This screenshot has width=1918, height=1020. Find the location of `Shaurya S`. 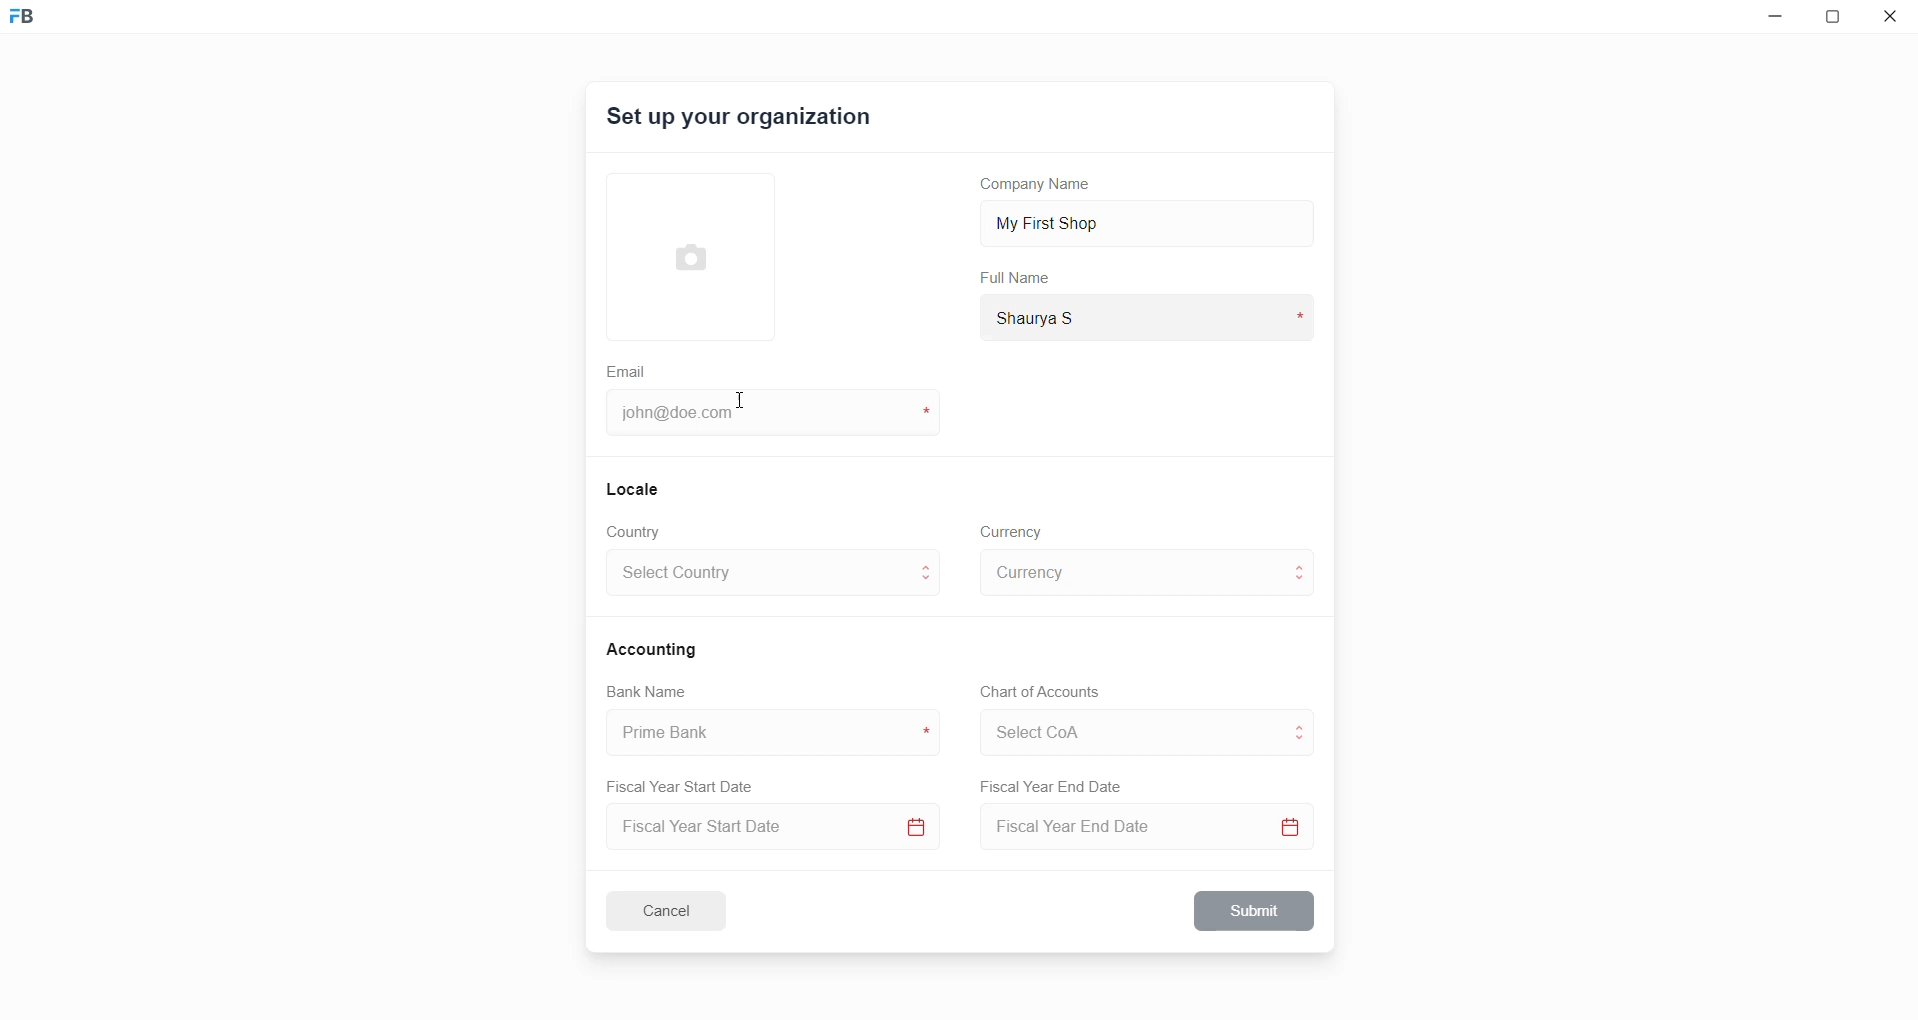

Shaurya S is located at coordinates (1066, 316).